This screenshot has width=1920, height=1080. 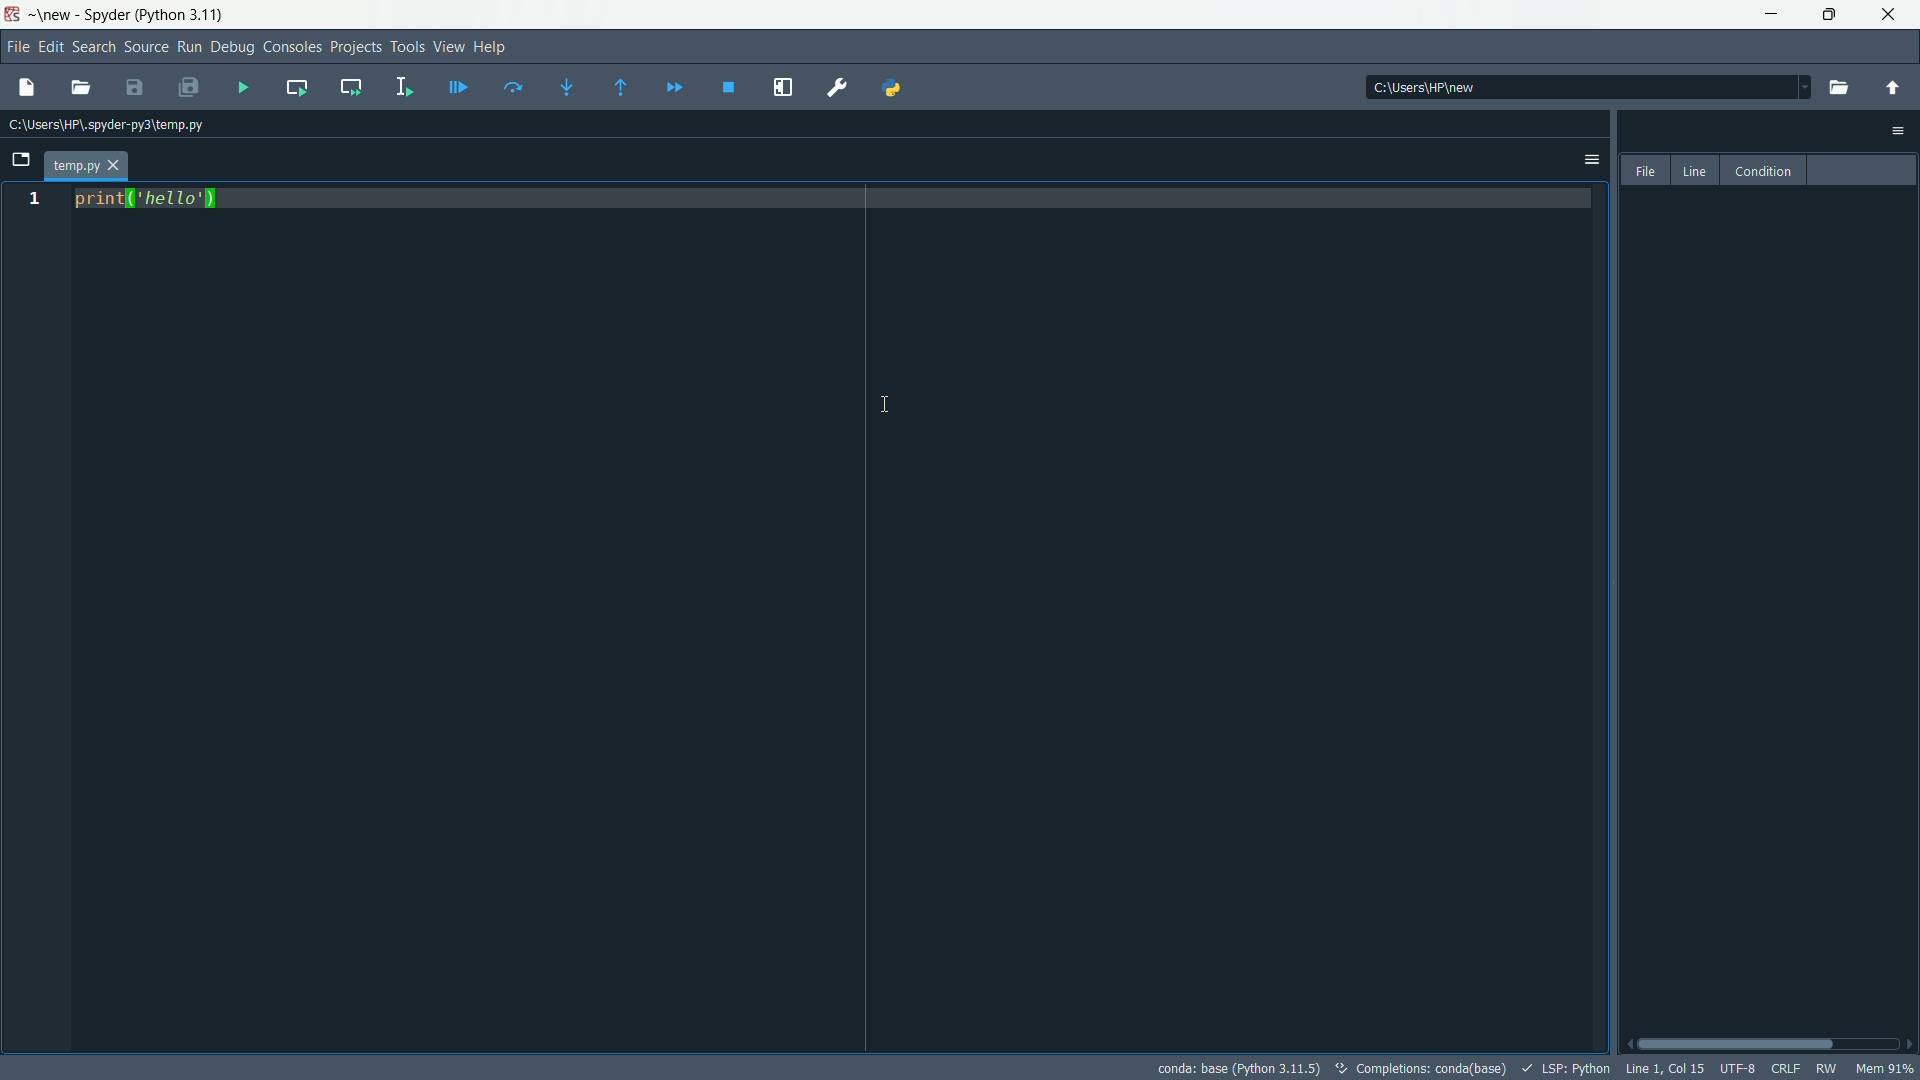 I want to click on help menu, so click(x=494, y=46).